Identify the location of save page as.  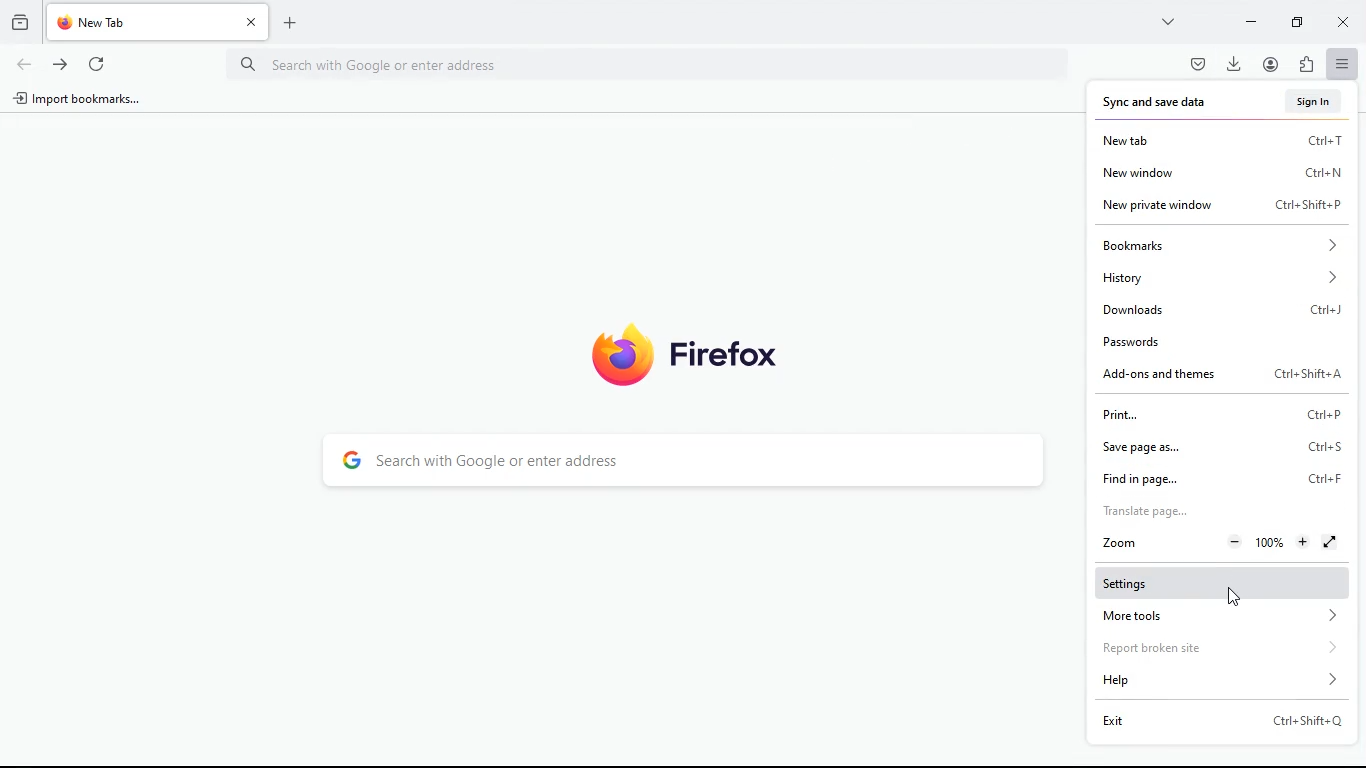
(1216, 445).